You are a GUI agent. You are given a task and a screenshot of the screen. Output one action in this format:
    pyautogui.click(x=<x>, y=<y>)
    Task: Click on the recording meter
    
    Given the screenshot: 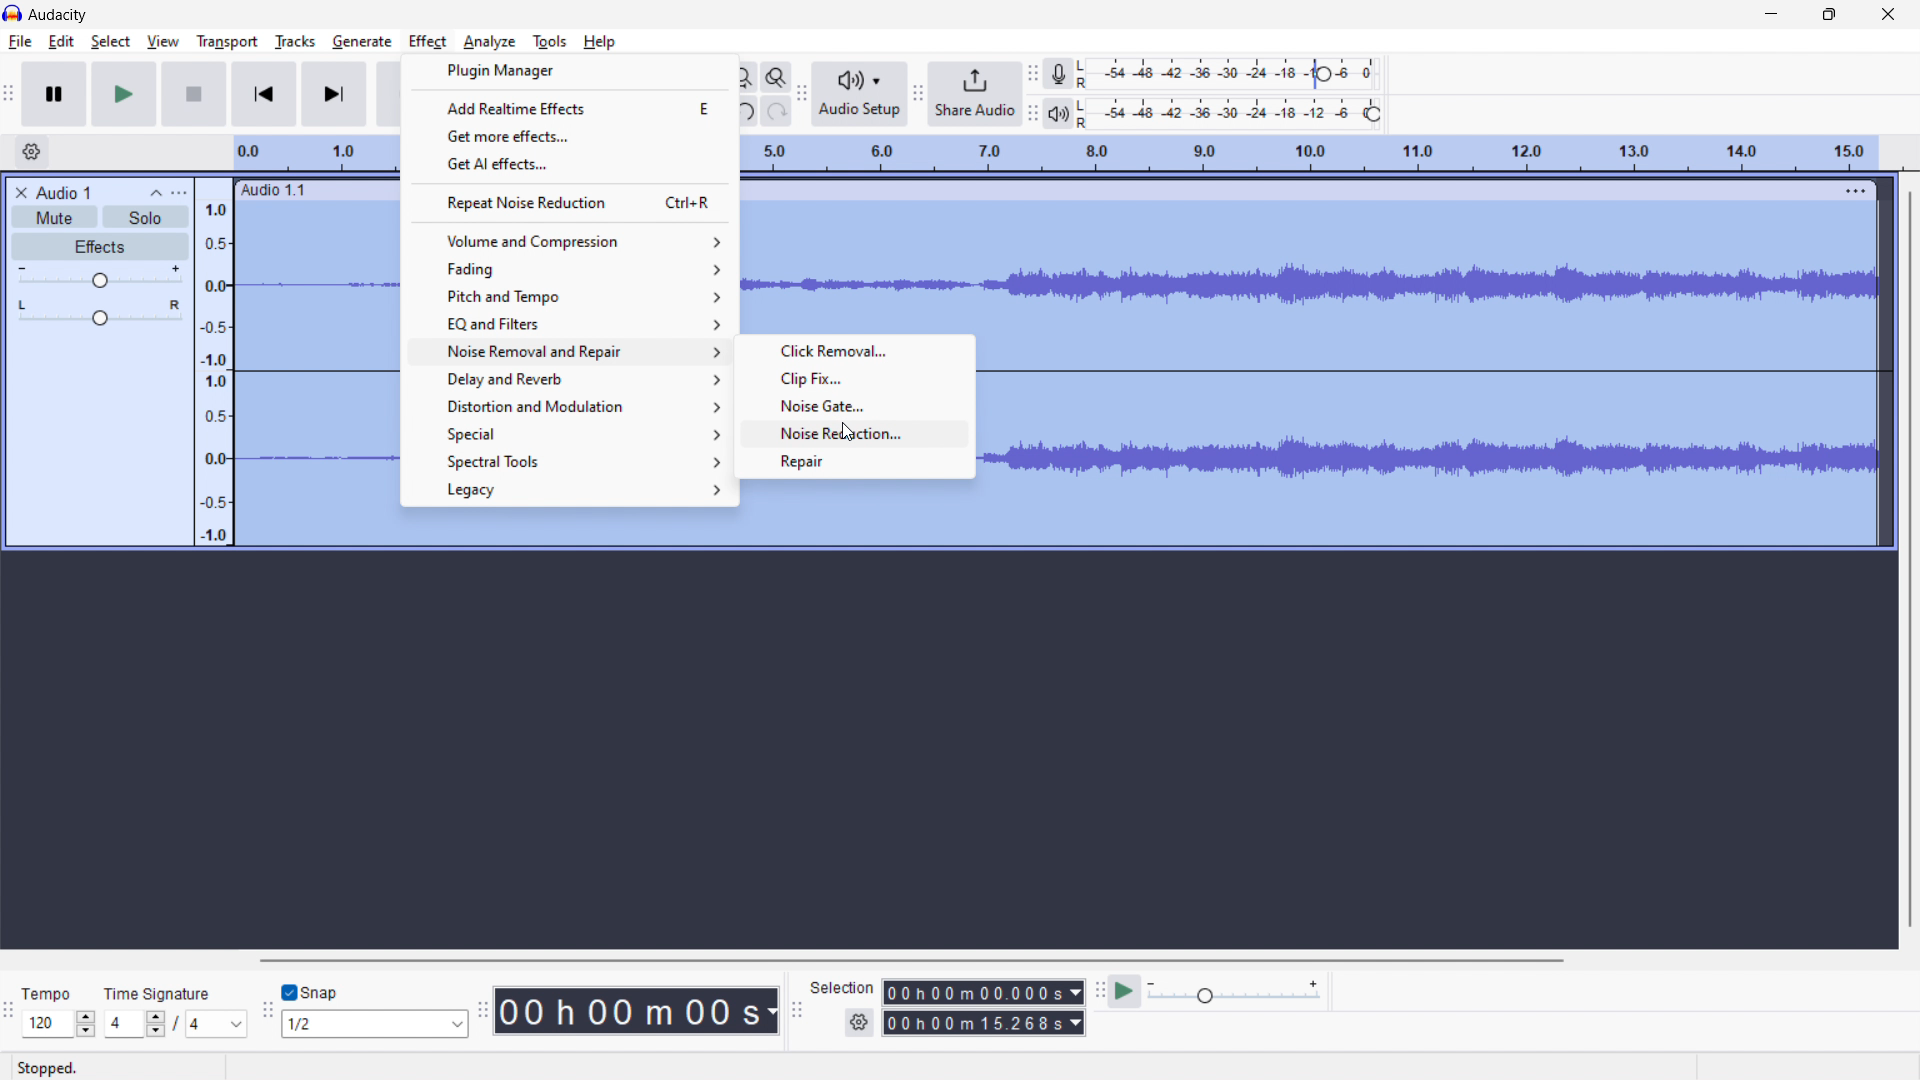 What is the action you would take?
    pyautogui.click(x=1057, y=75)
    